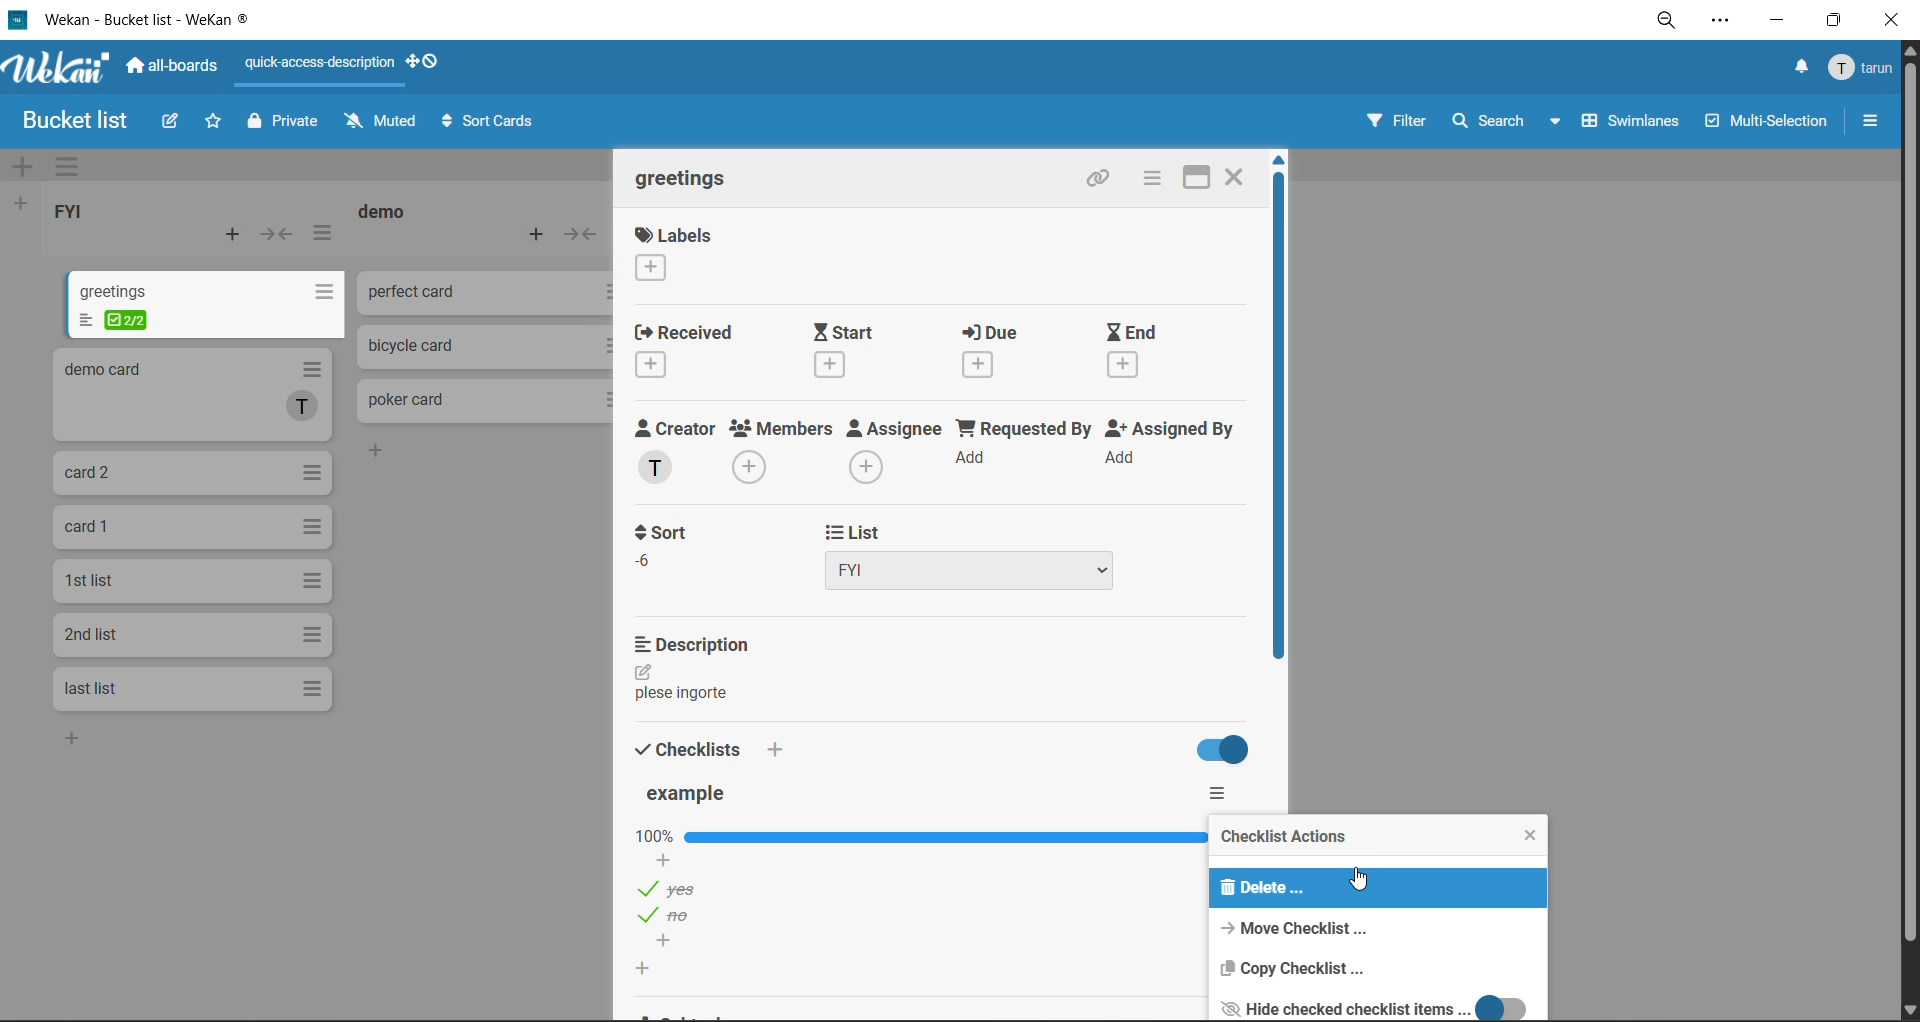 This screenshot has width=1920, height=1022. I want to click on delete, so click(1266, 889).